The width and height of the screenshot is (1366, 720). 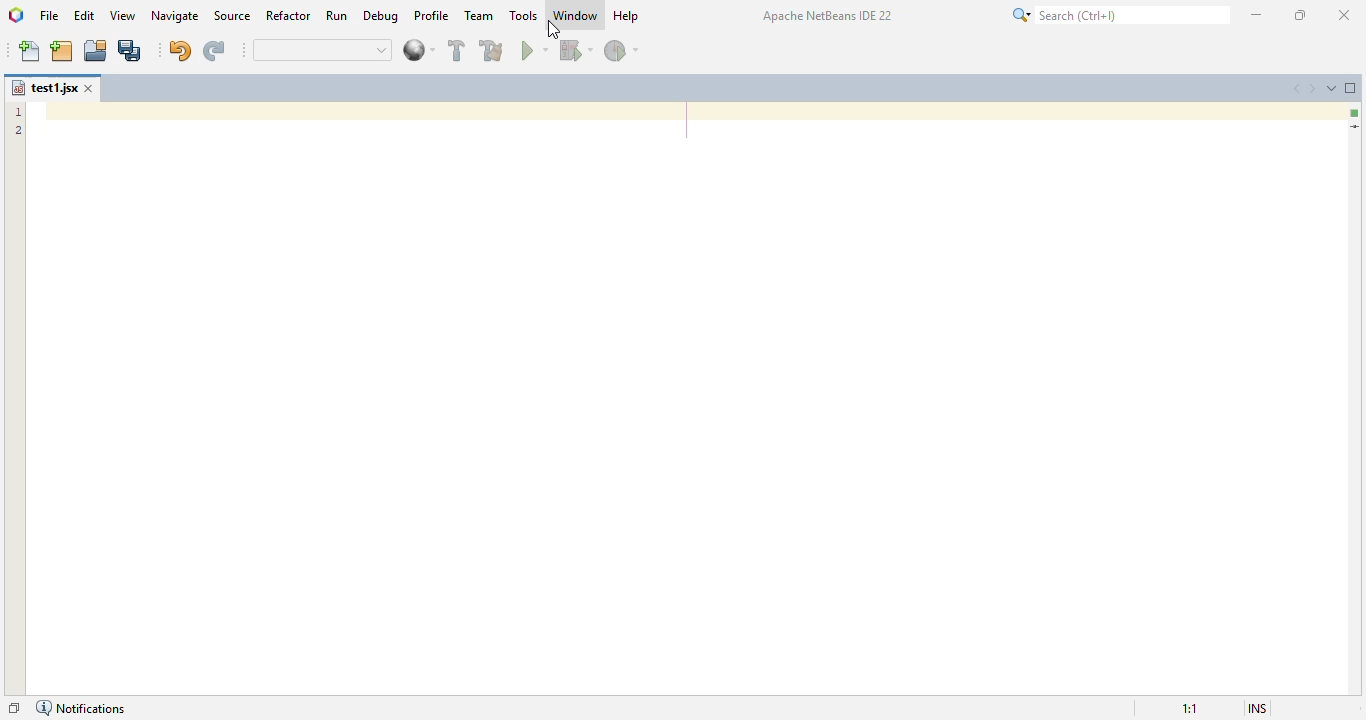 What do you see at coordinates (214, 51) in the screenshot?
I see `redo` at bounding box center [214, 51].